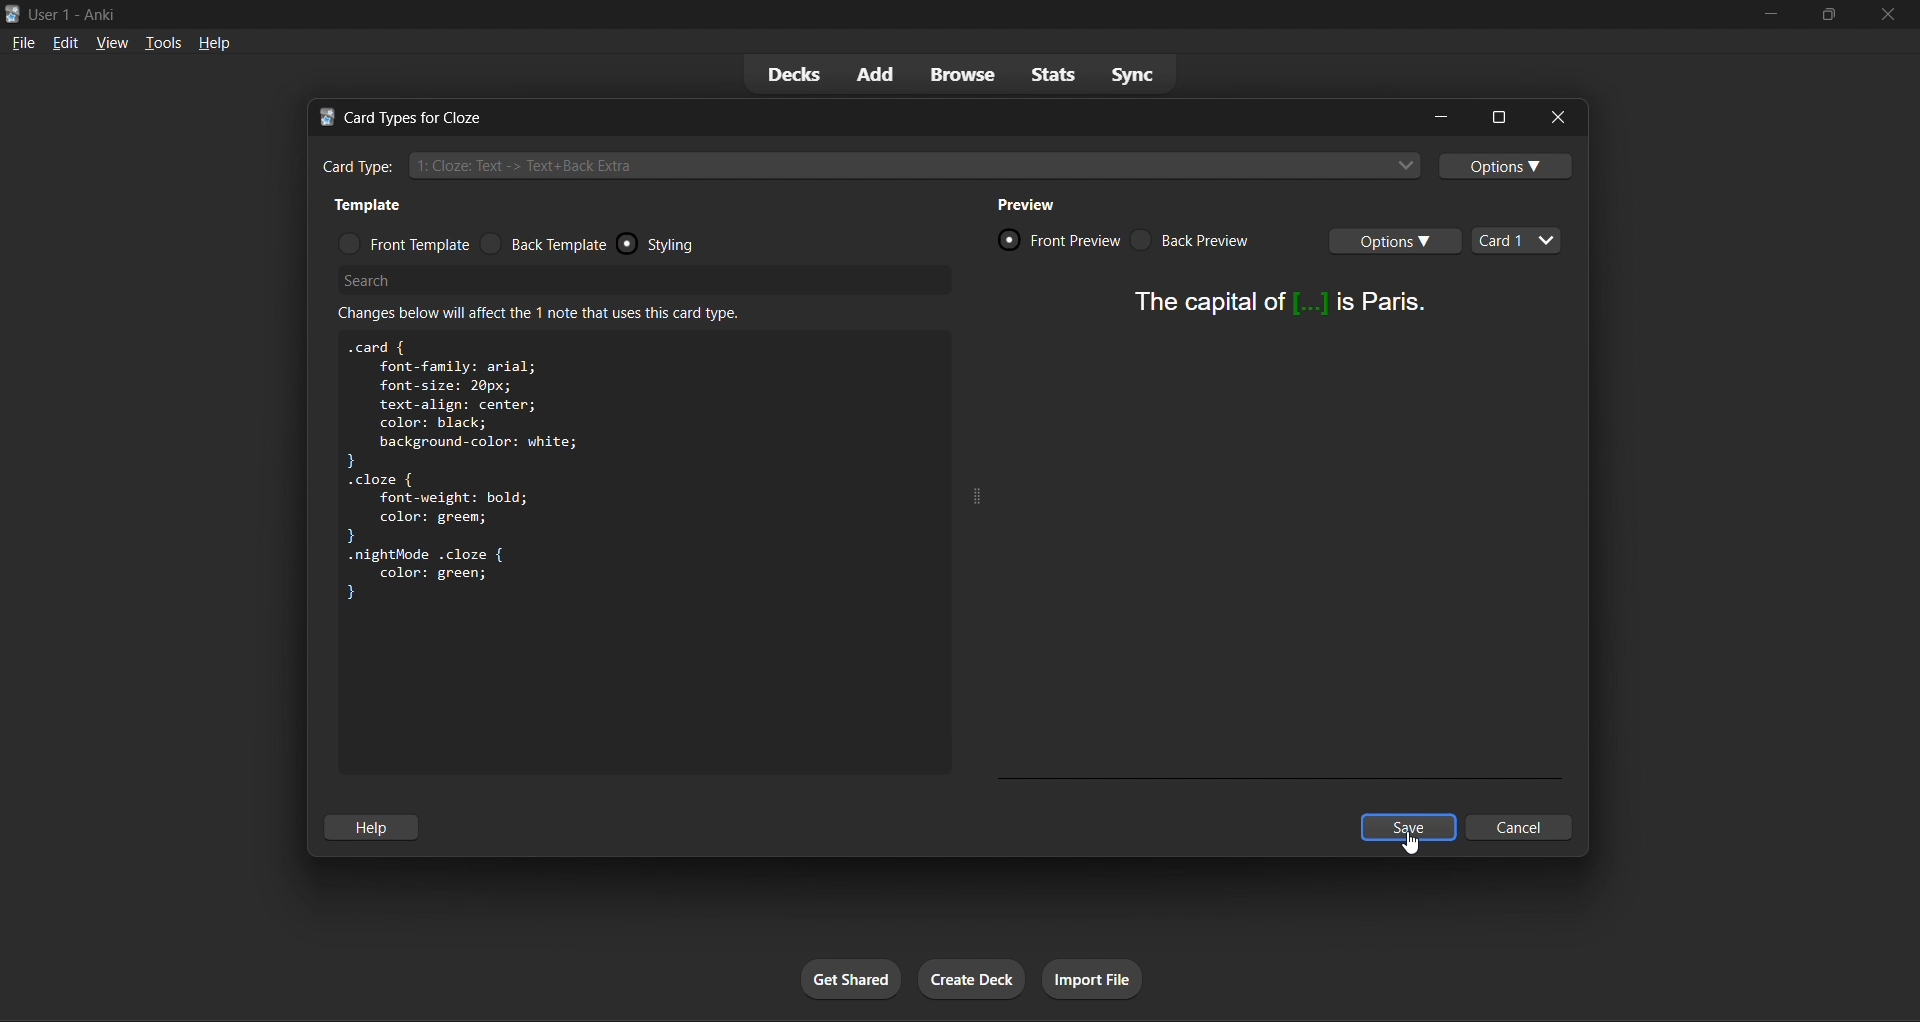 This screenshot has width=1920, height=1022. What do you see at coordinates (701, 244) in the screenshot?
I see `styling radio button` at bounding box center [701, 244].